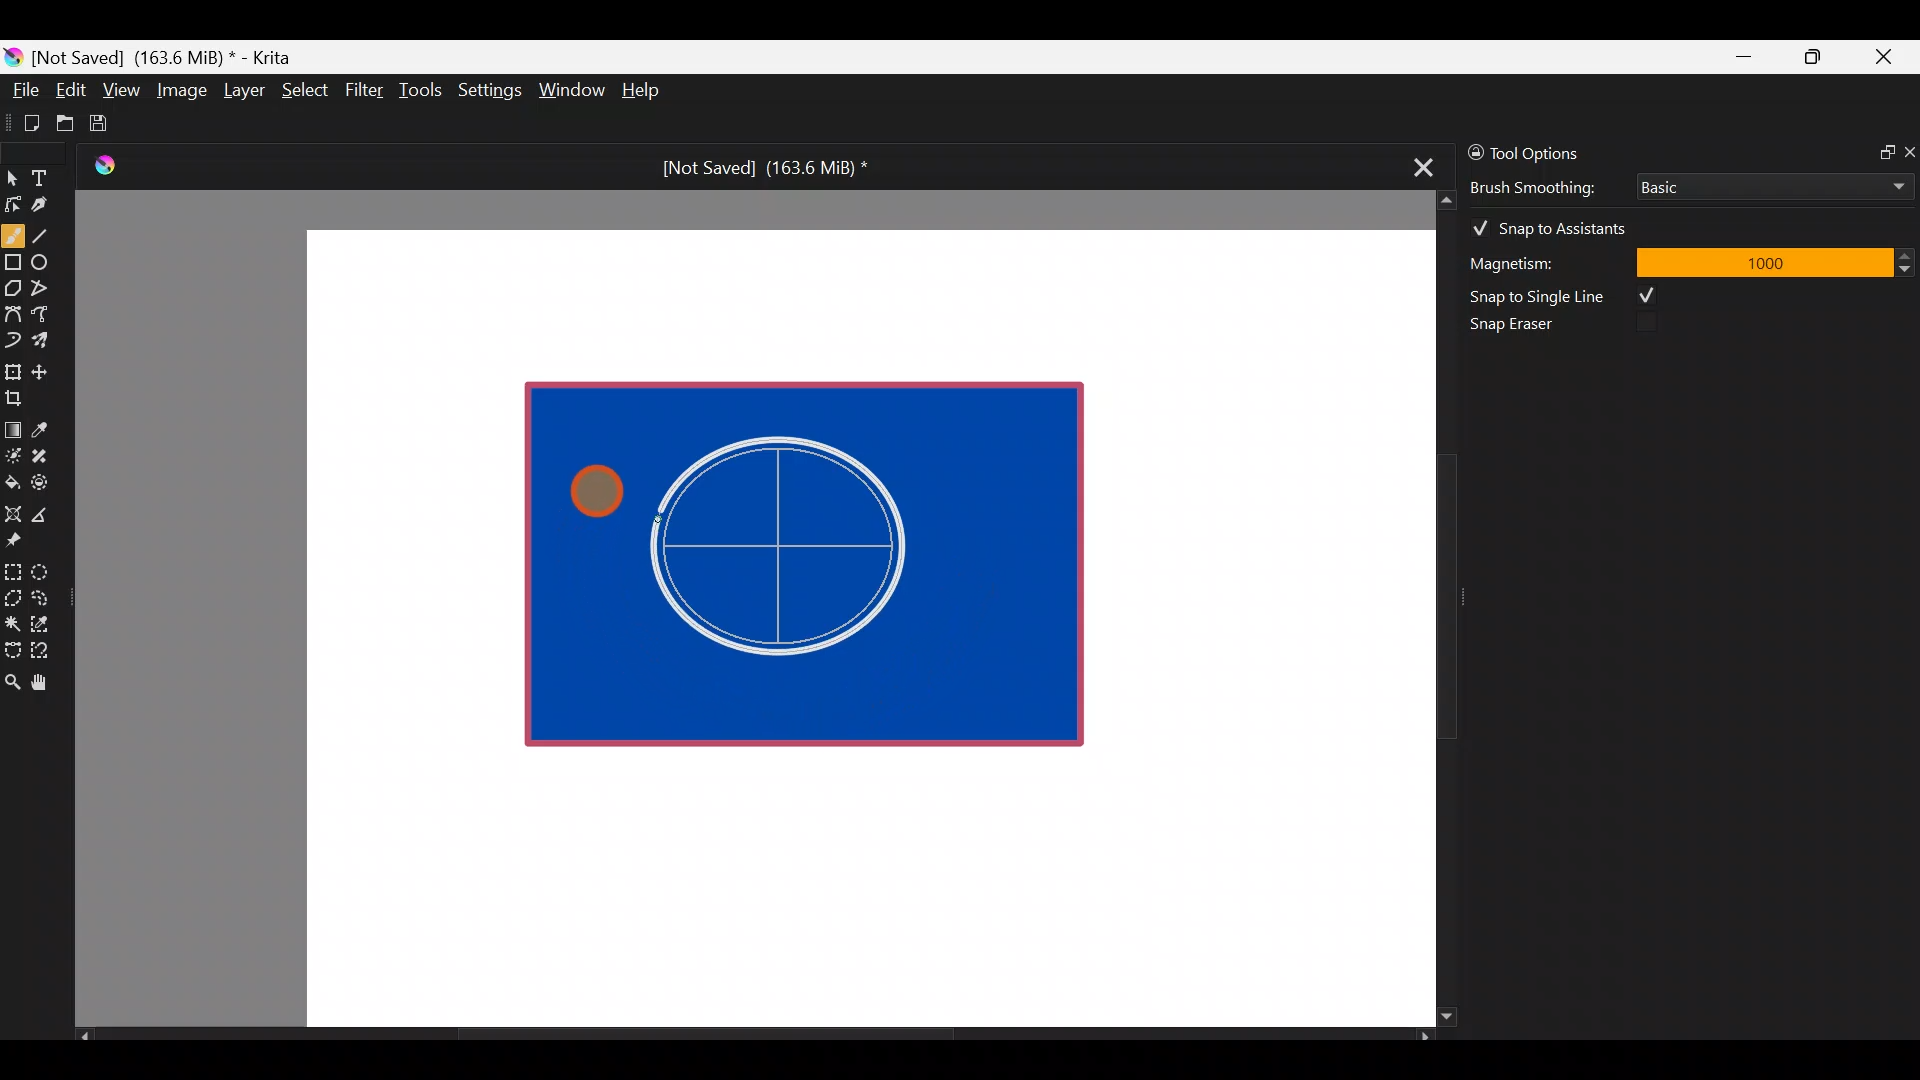  I want to click on Window, so click(571, 92).